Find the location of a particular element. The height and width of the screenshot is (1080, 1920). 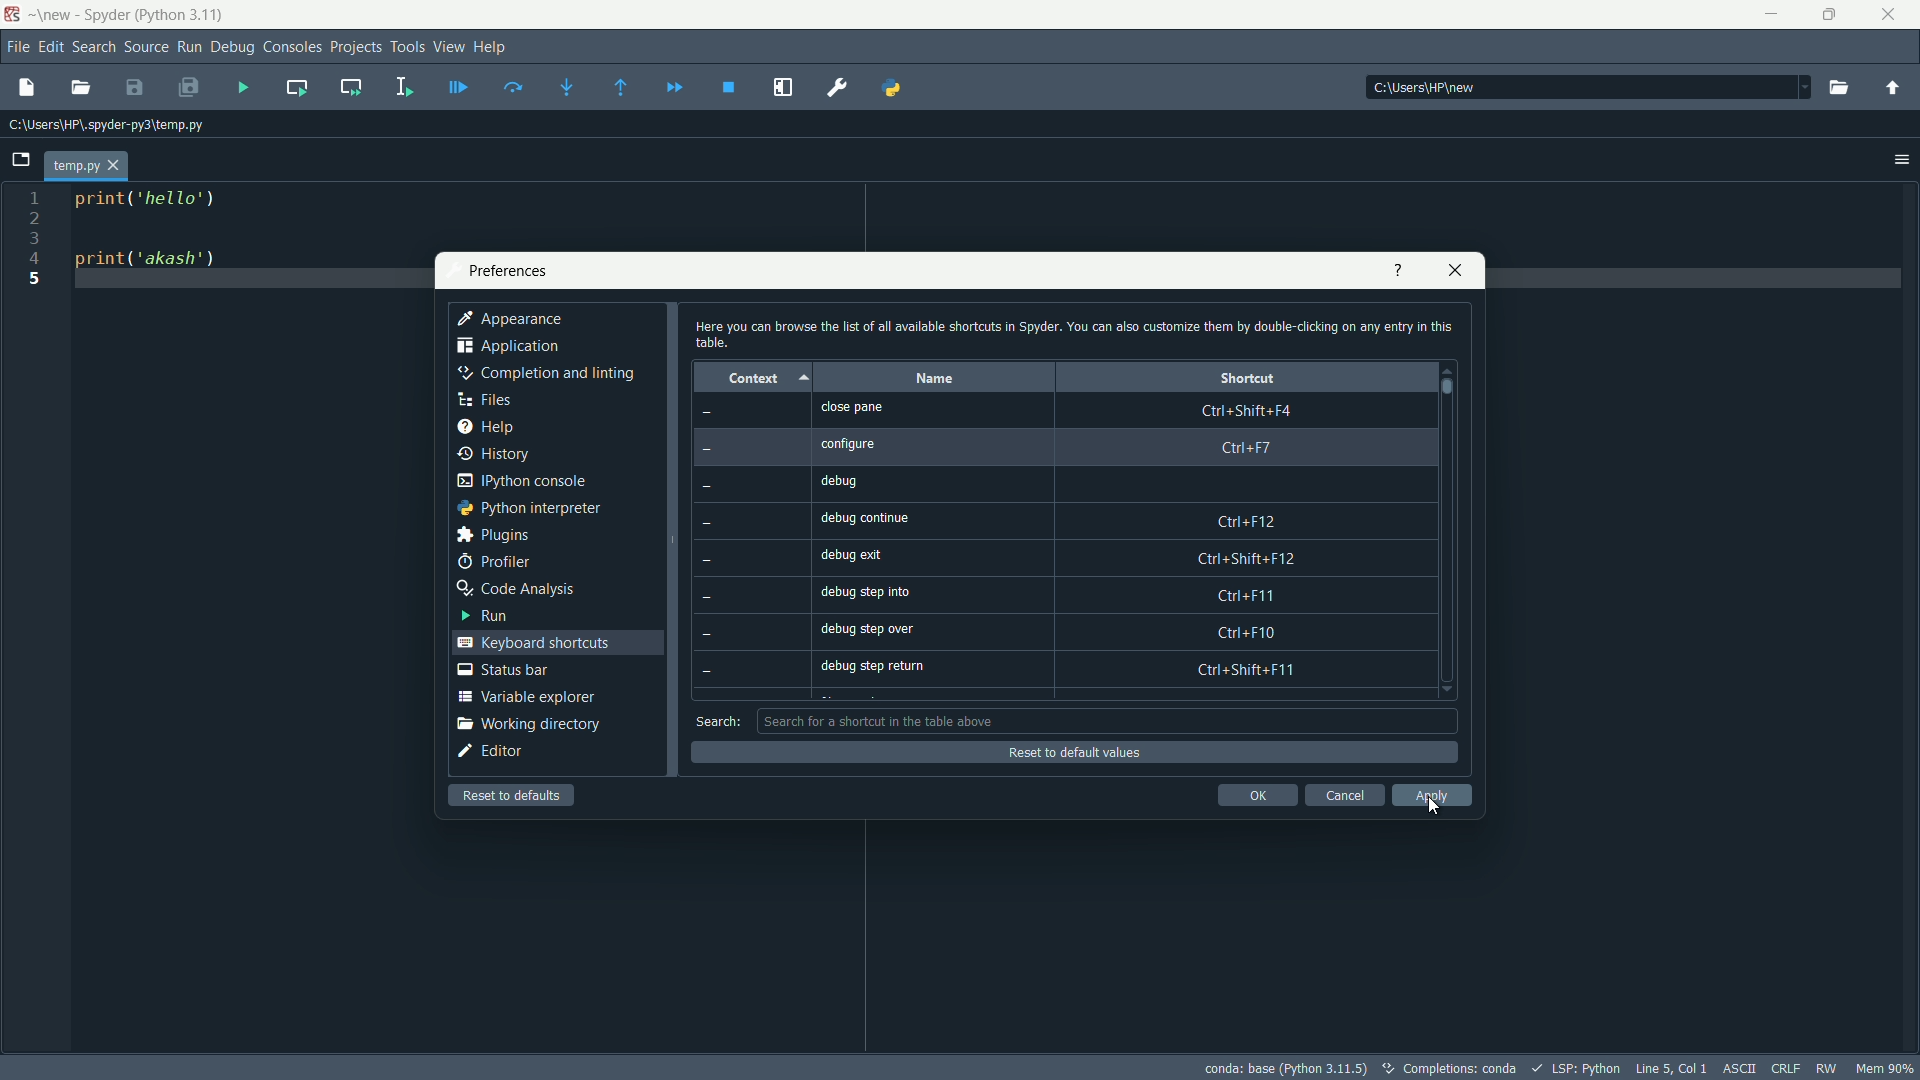

variable explorer is located at coordinates (523, 696).